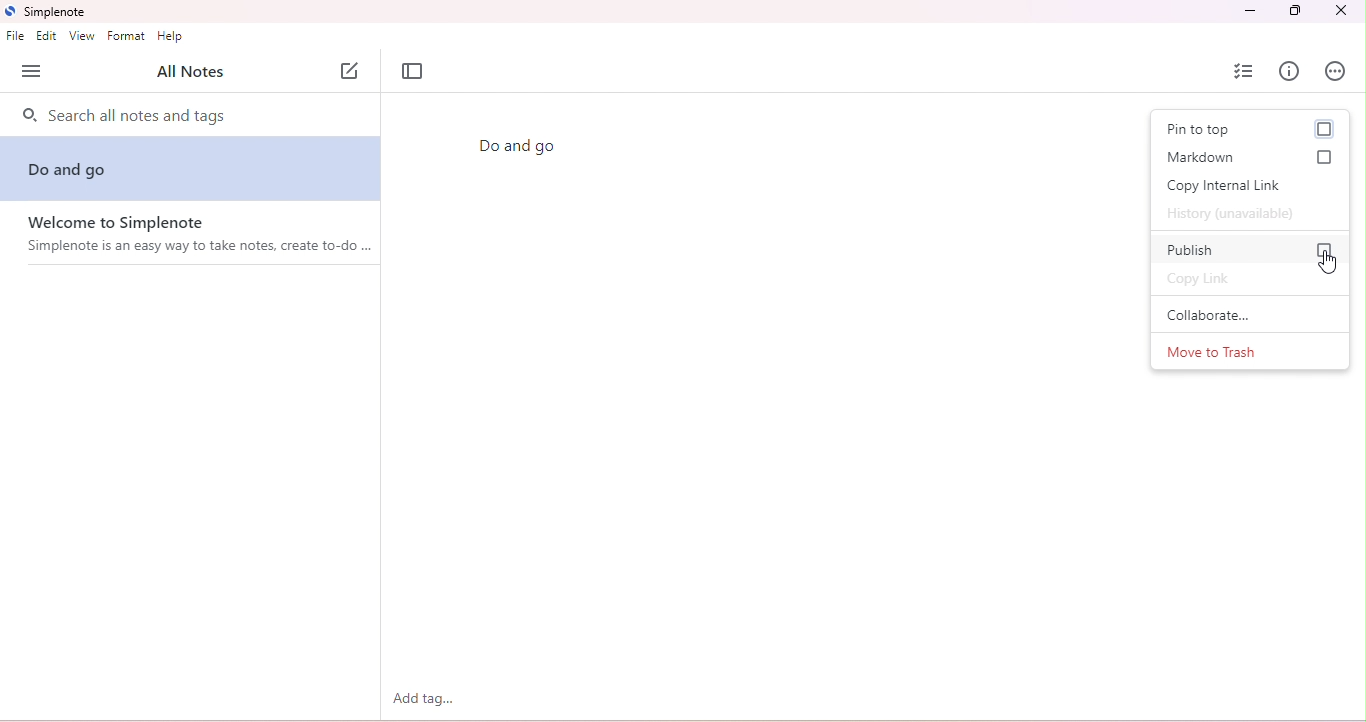 The width and height of the screenshot is (1366, 722). What do you see at coordinates (1229, 186) in the screenshot?
I see `copy internal link` at bounding box center [1229, 186].